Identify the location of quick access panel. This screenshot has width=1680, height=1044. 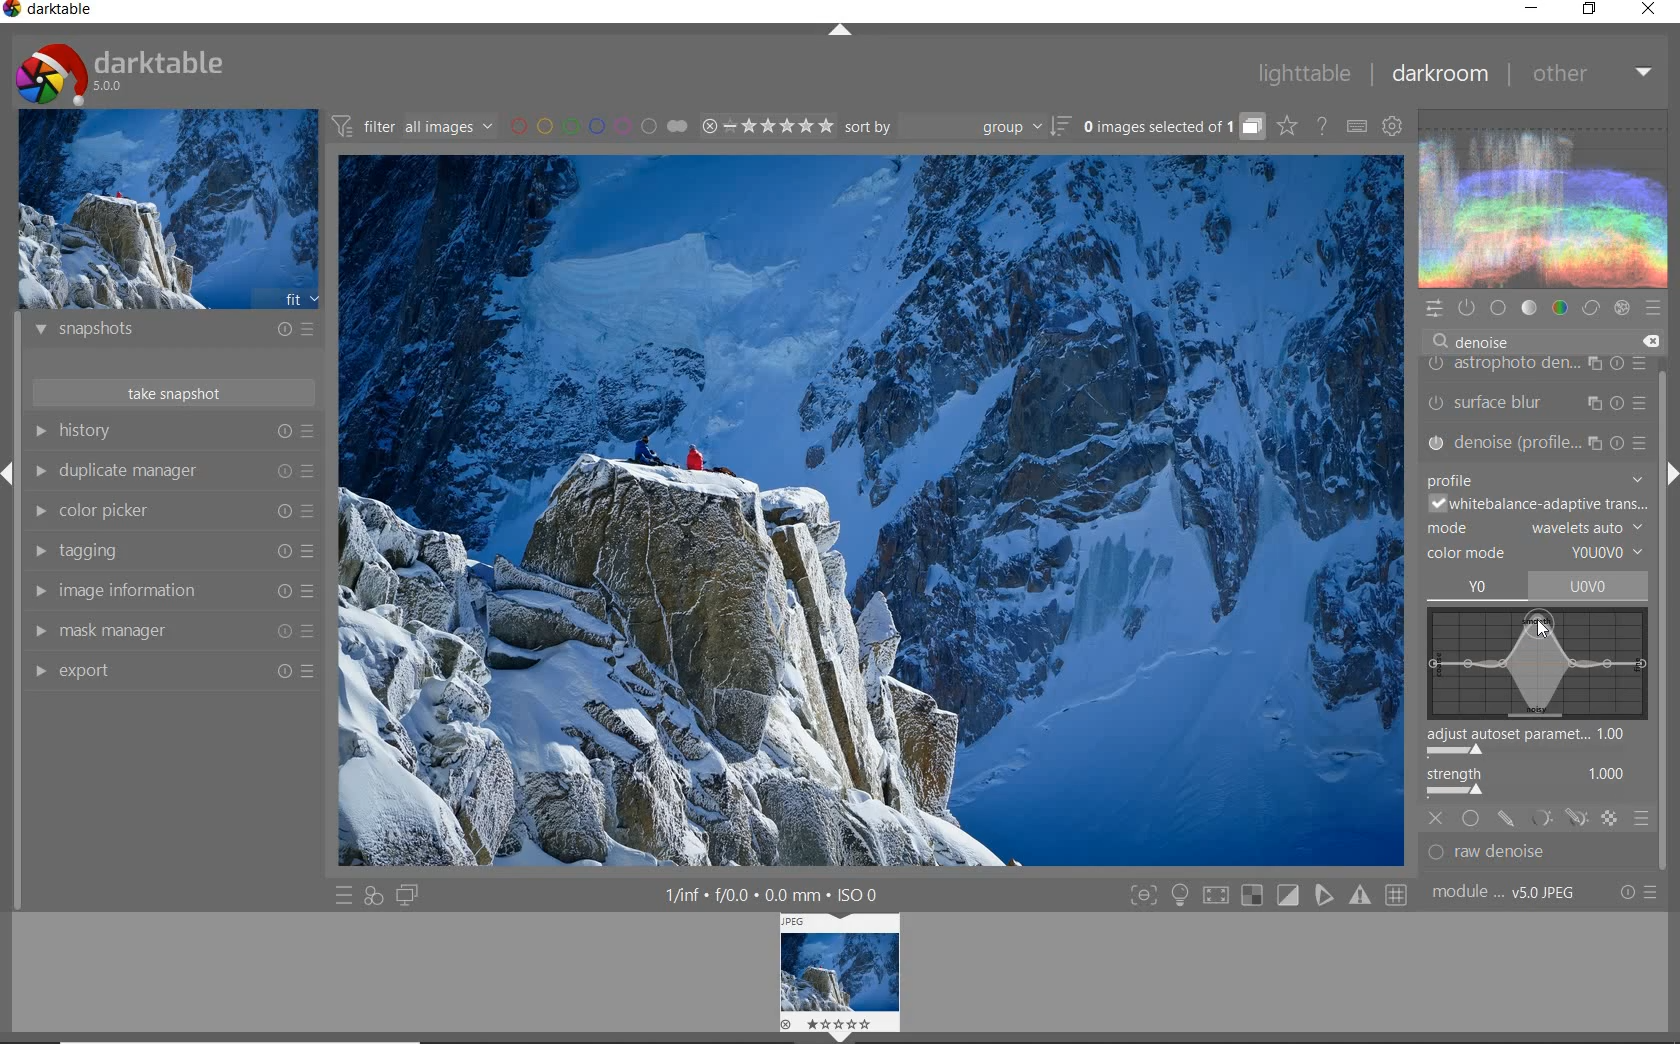
(1432, 309).